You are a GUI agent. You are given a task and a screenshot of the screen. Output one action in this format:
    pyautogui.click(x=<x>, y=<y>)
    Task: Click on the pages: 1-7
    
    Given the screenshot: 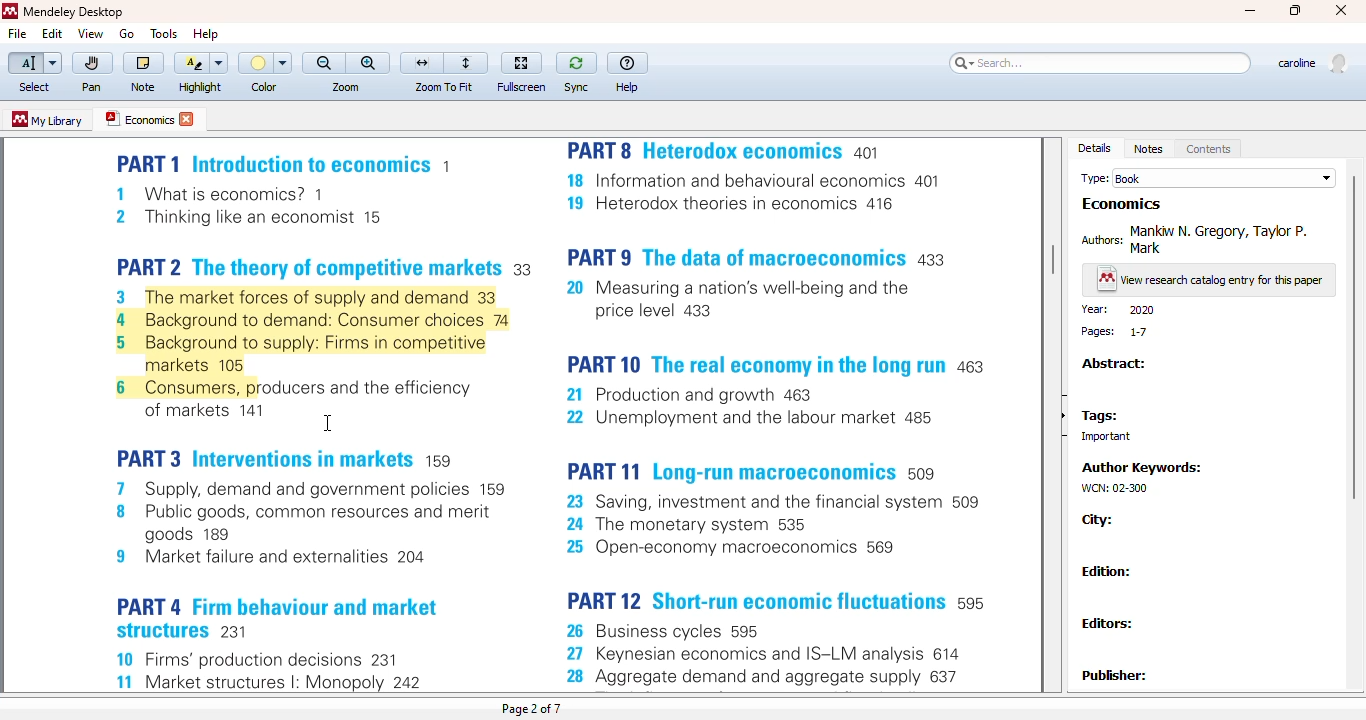 What is the action you would take?
    pyautogui.click(x=1116, y=332)
    